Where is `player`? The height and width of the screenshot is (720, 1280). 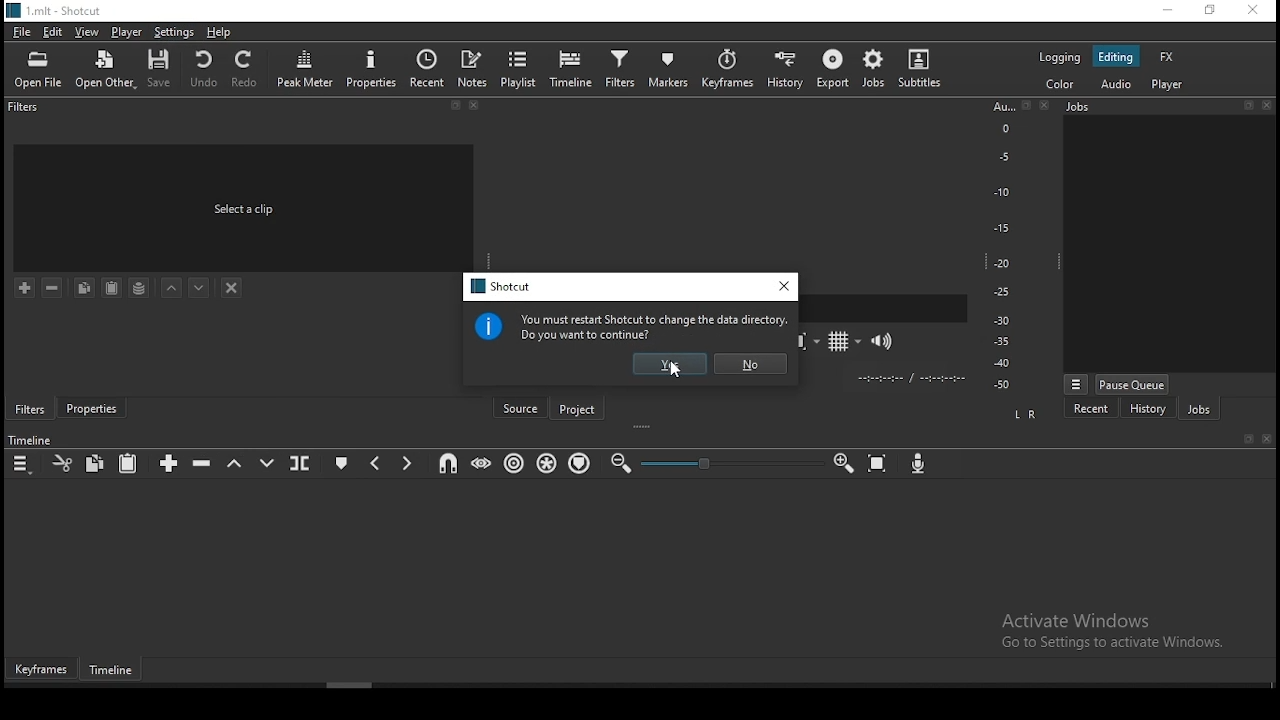 player is located at coordinates (1166, 85).